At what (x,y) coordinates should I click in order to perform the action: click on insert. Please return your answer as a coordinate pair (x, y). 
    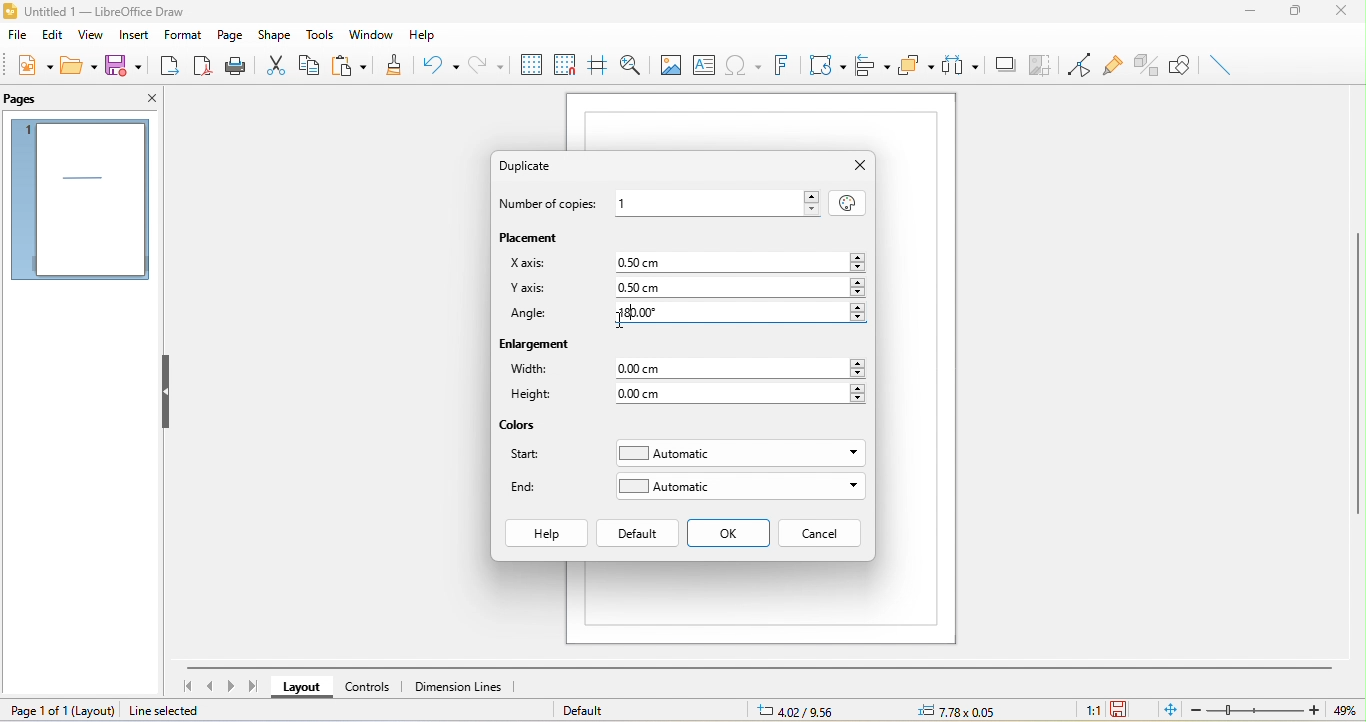
    Looking at the image, I should click on (130, 37).